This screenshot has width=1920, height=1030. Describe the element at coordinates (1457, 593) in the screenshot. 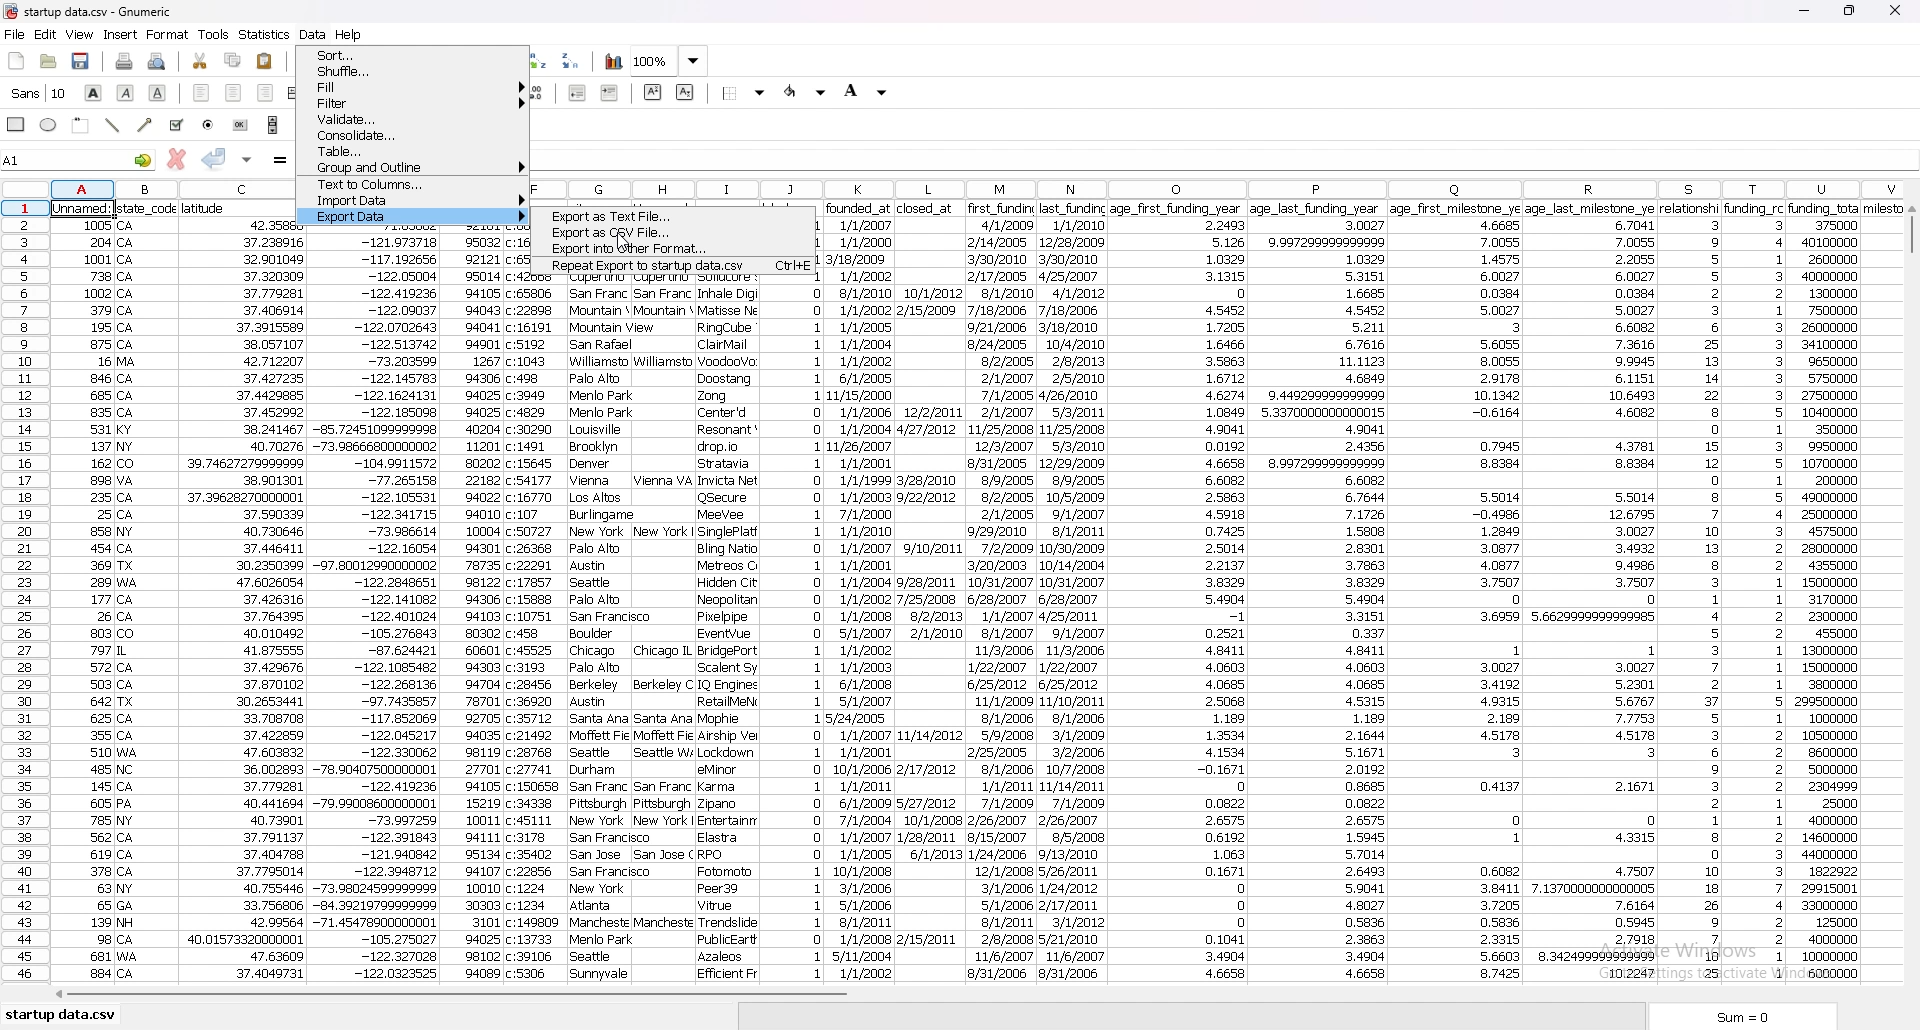

I see `daat` at that location.